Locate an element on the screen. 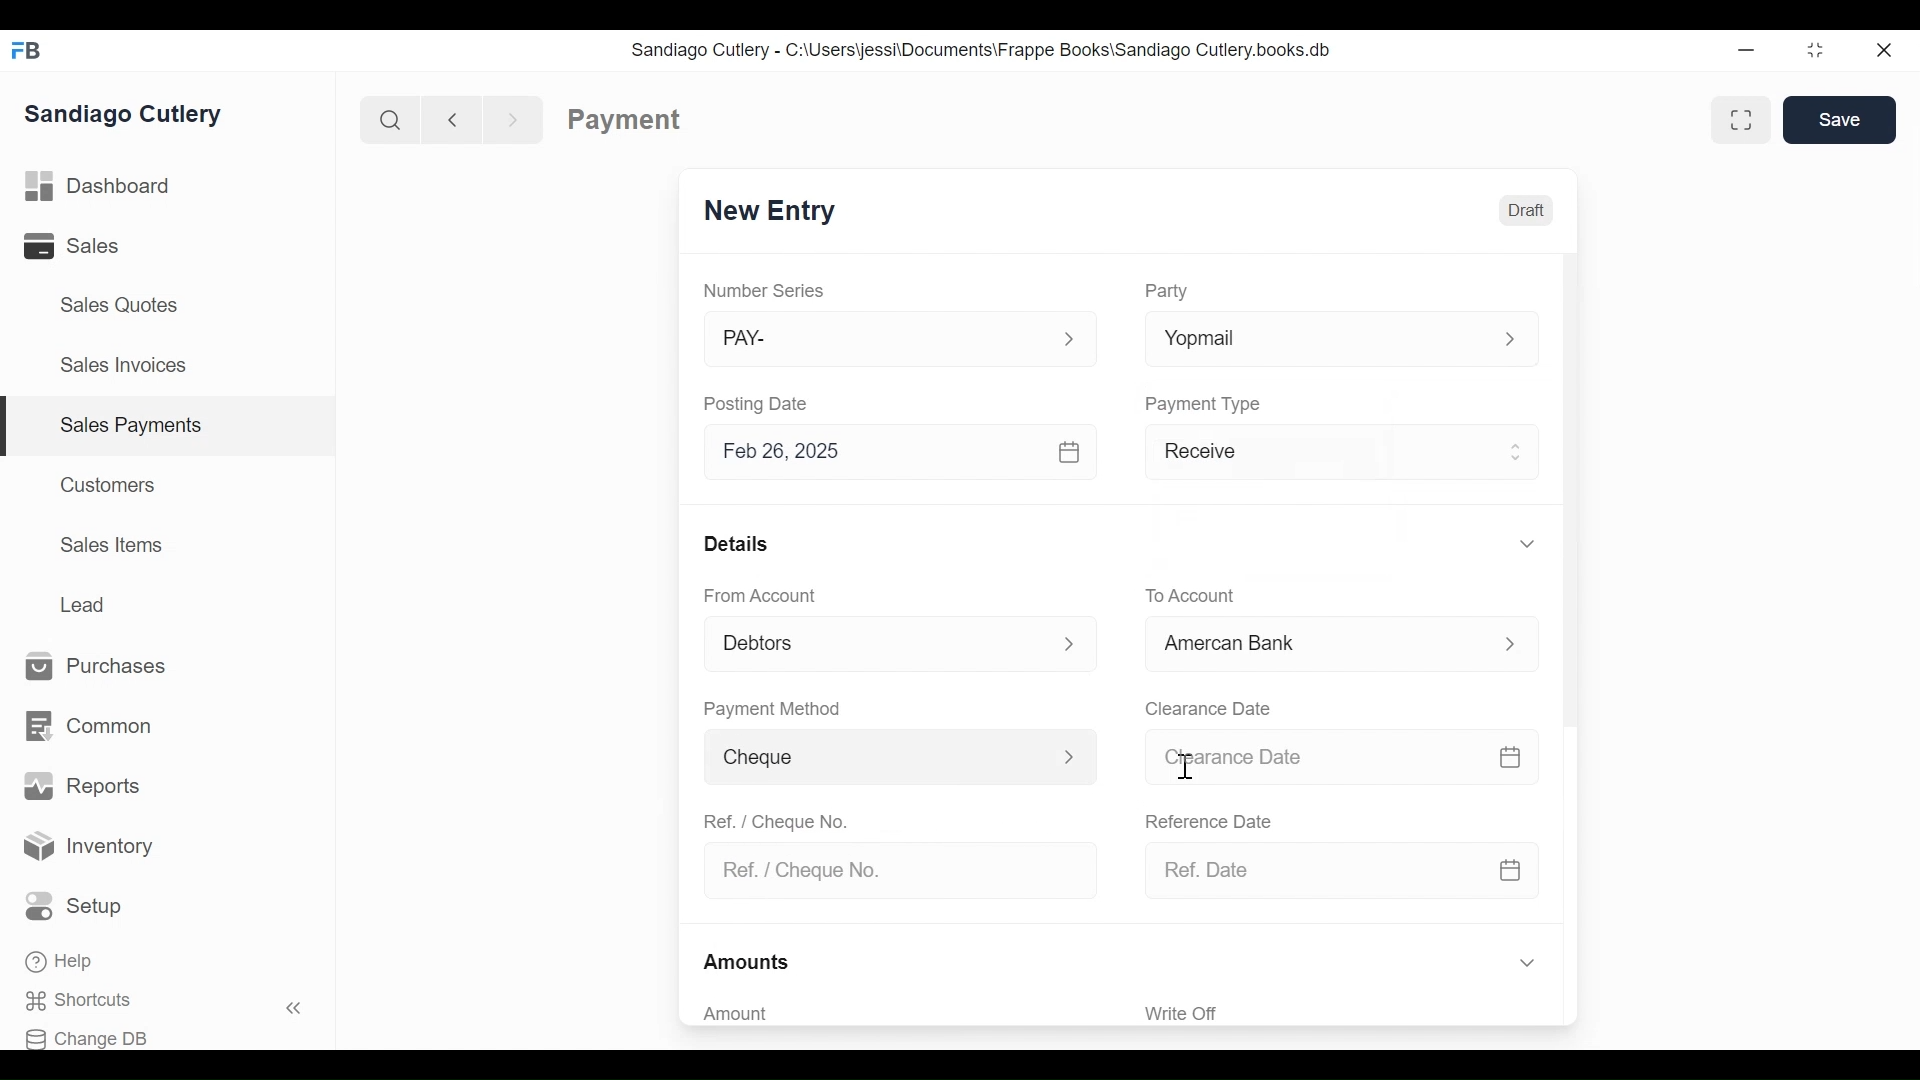 The width and height of the screenshot is (1920, 1080). Feb 26, 2025  is located at coordinates (874, 452).